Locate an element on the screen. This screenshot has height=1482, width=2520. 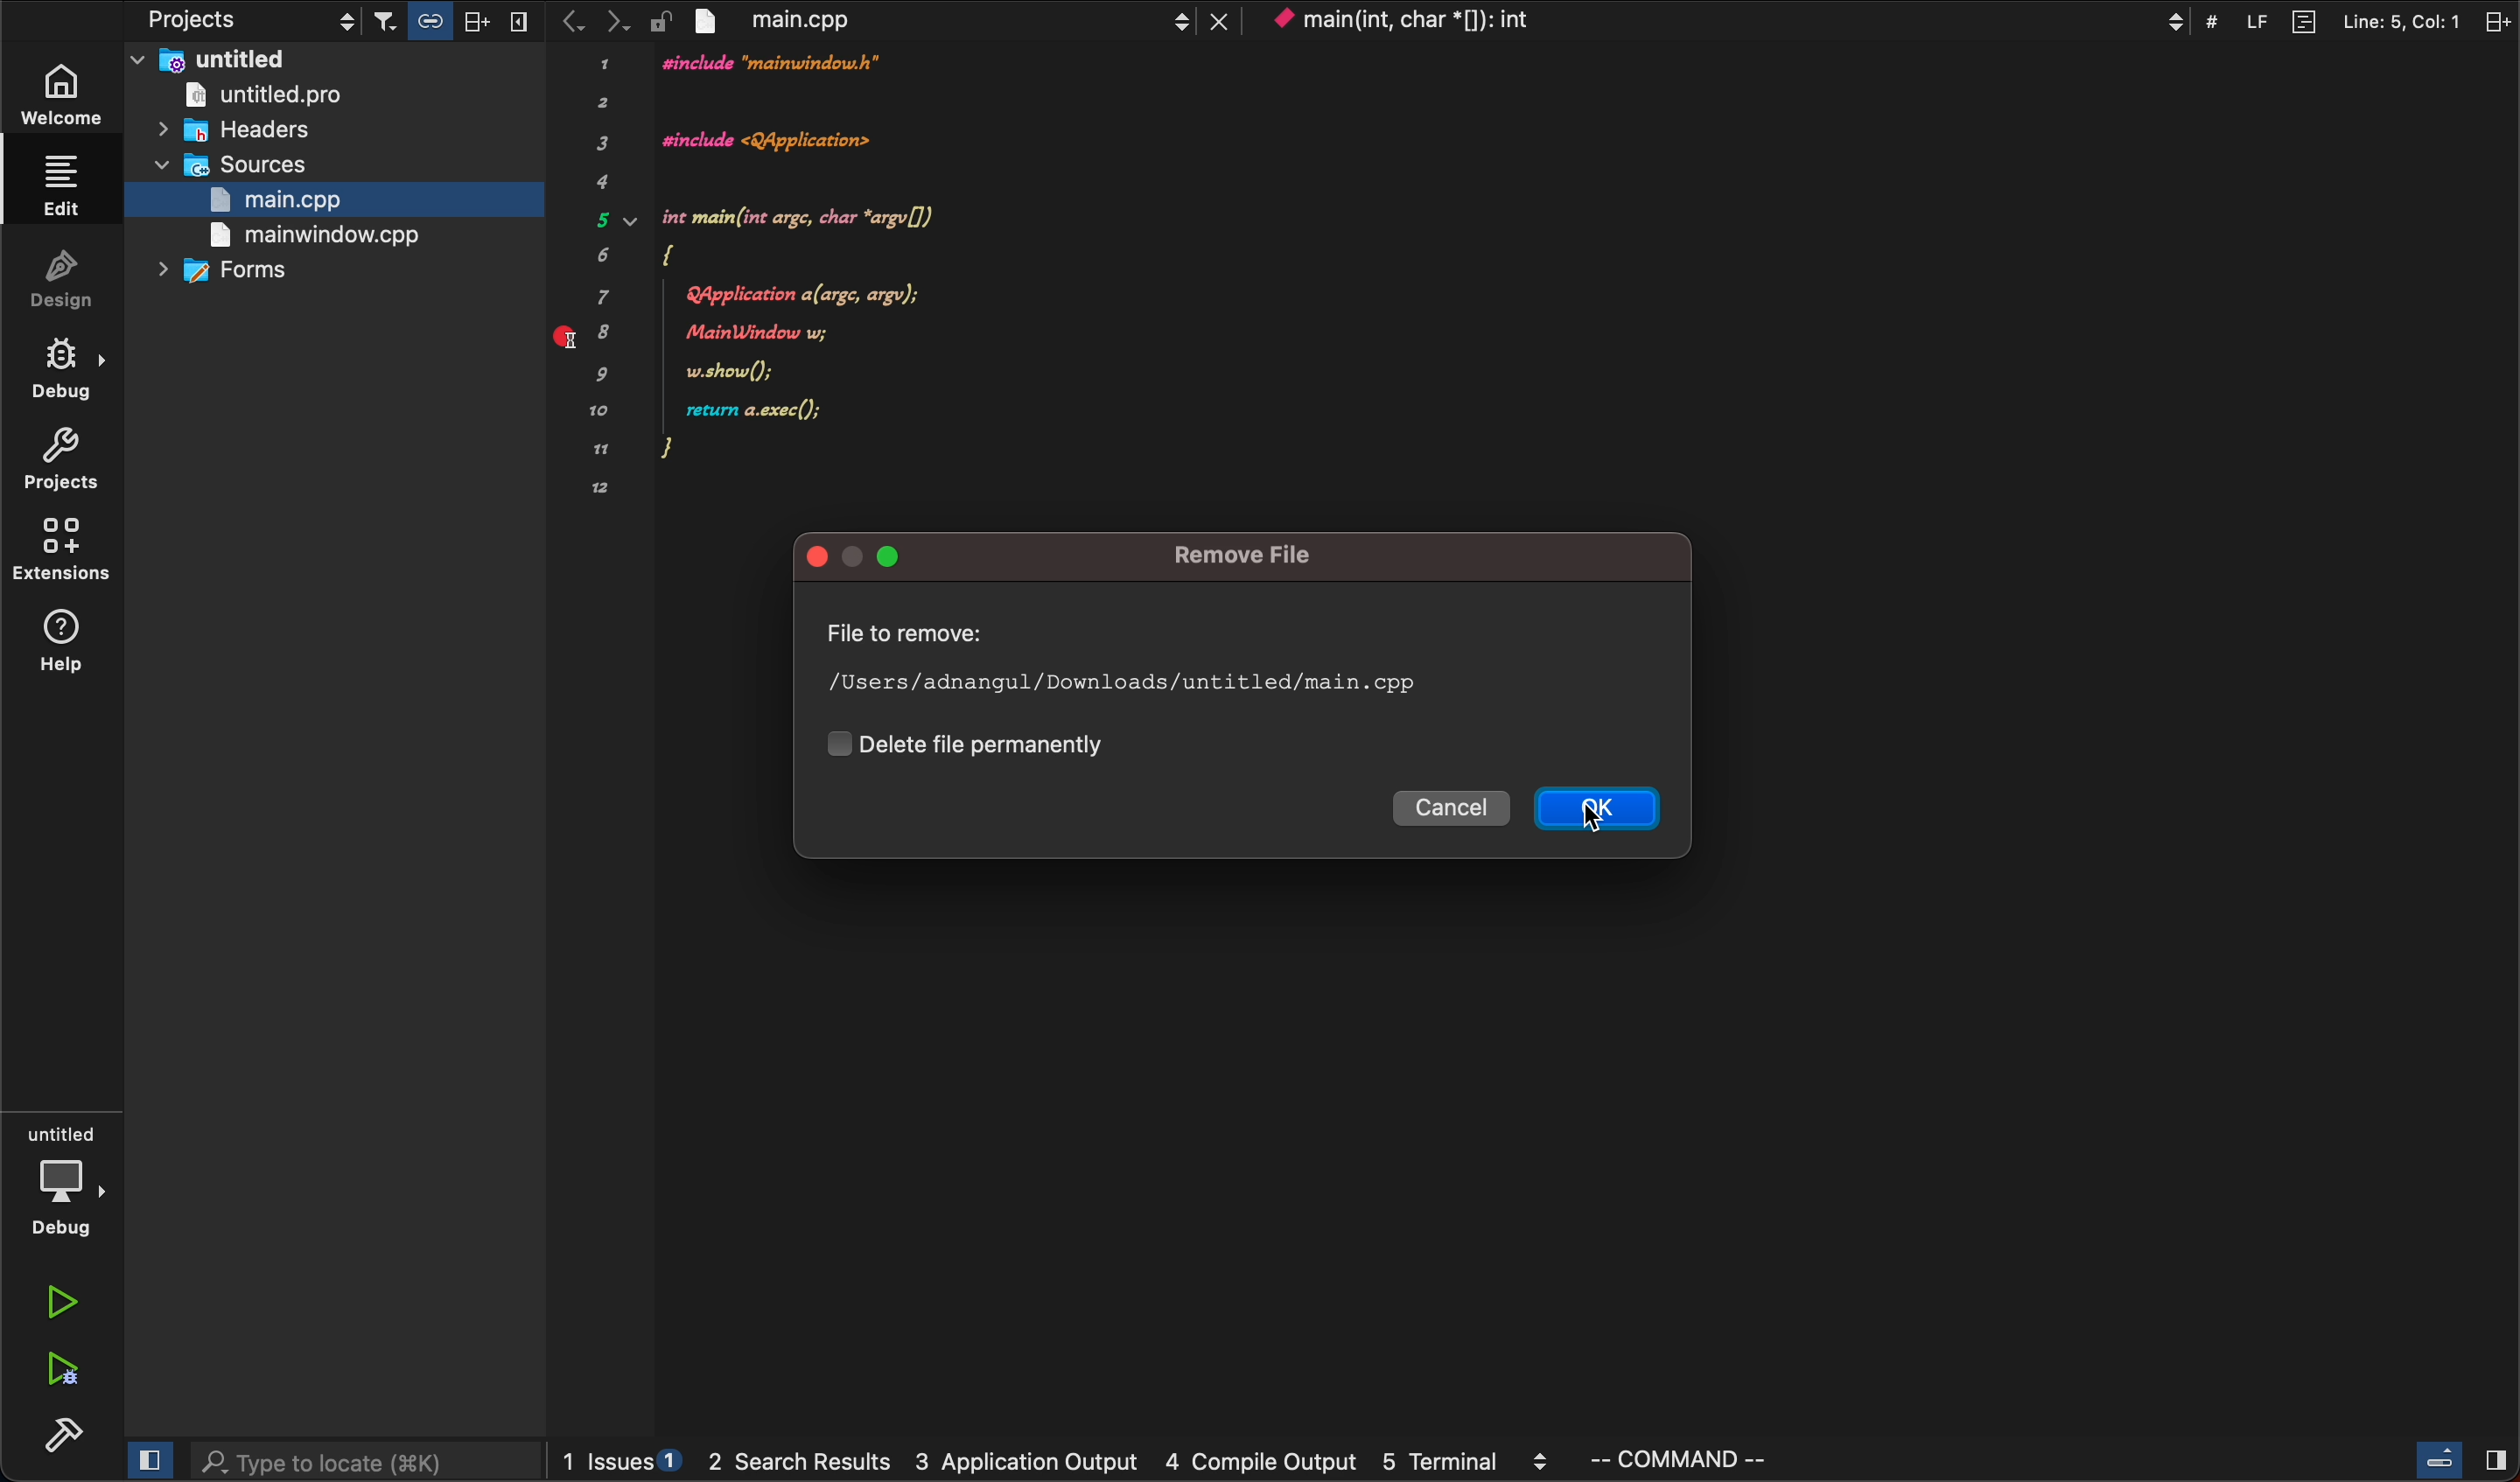
forms is located at coordinates (232, 273).